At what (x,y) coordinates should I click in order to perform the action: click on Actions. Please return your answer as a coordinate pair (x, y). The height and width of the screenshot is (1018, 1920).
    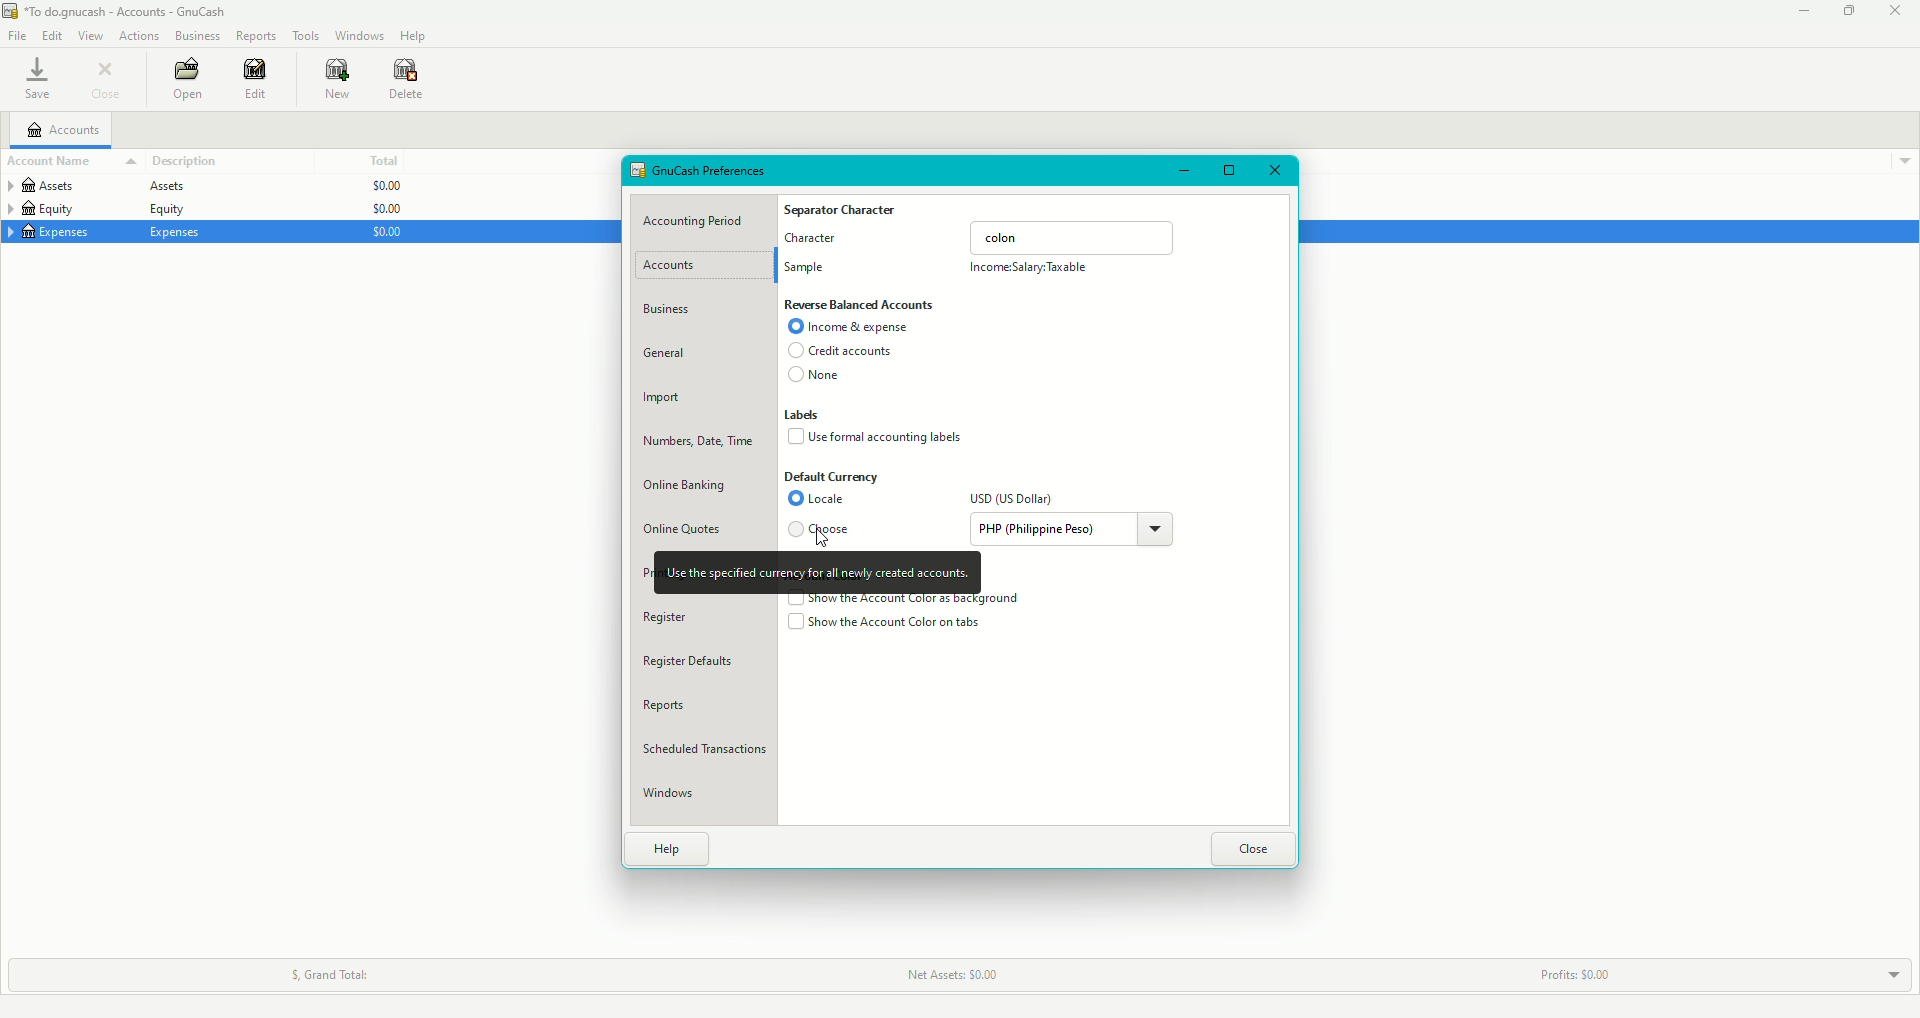
    Looking at the image, I should click on (141, 36).